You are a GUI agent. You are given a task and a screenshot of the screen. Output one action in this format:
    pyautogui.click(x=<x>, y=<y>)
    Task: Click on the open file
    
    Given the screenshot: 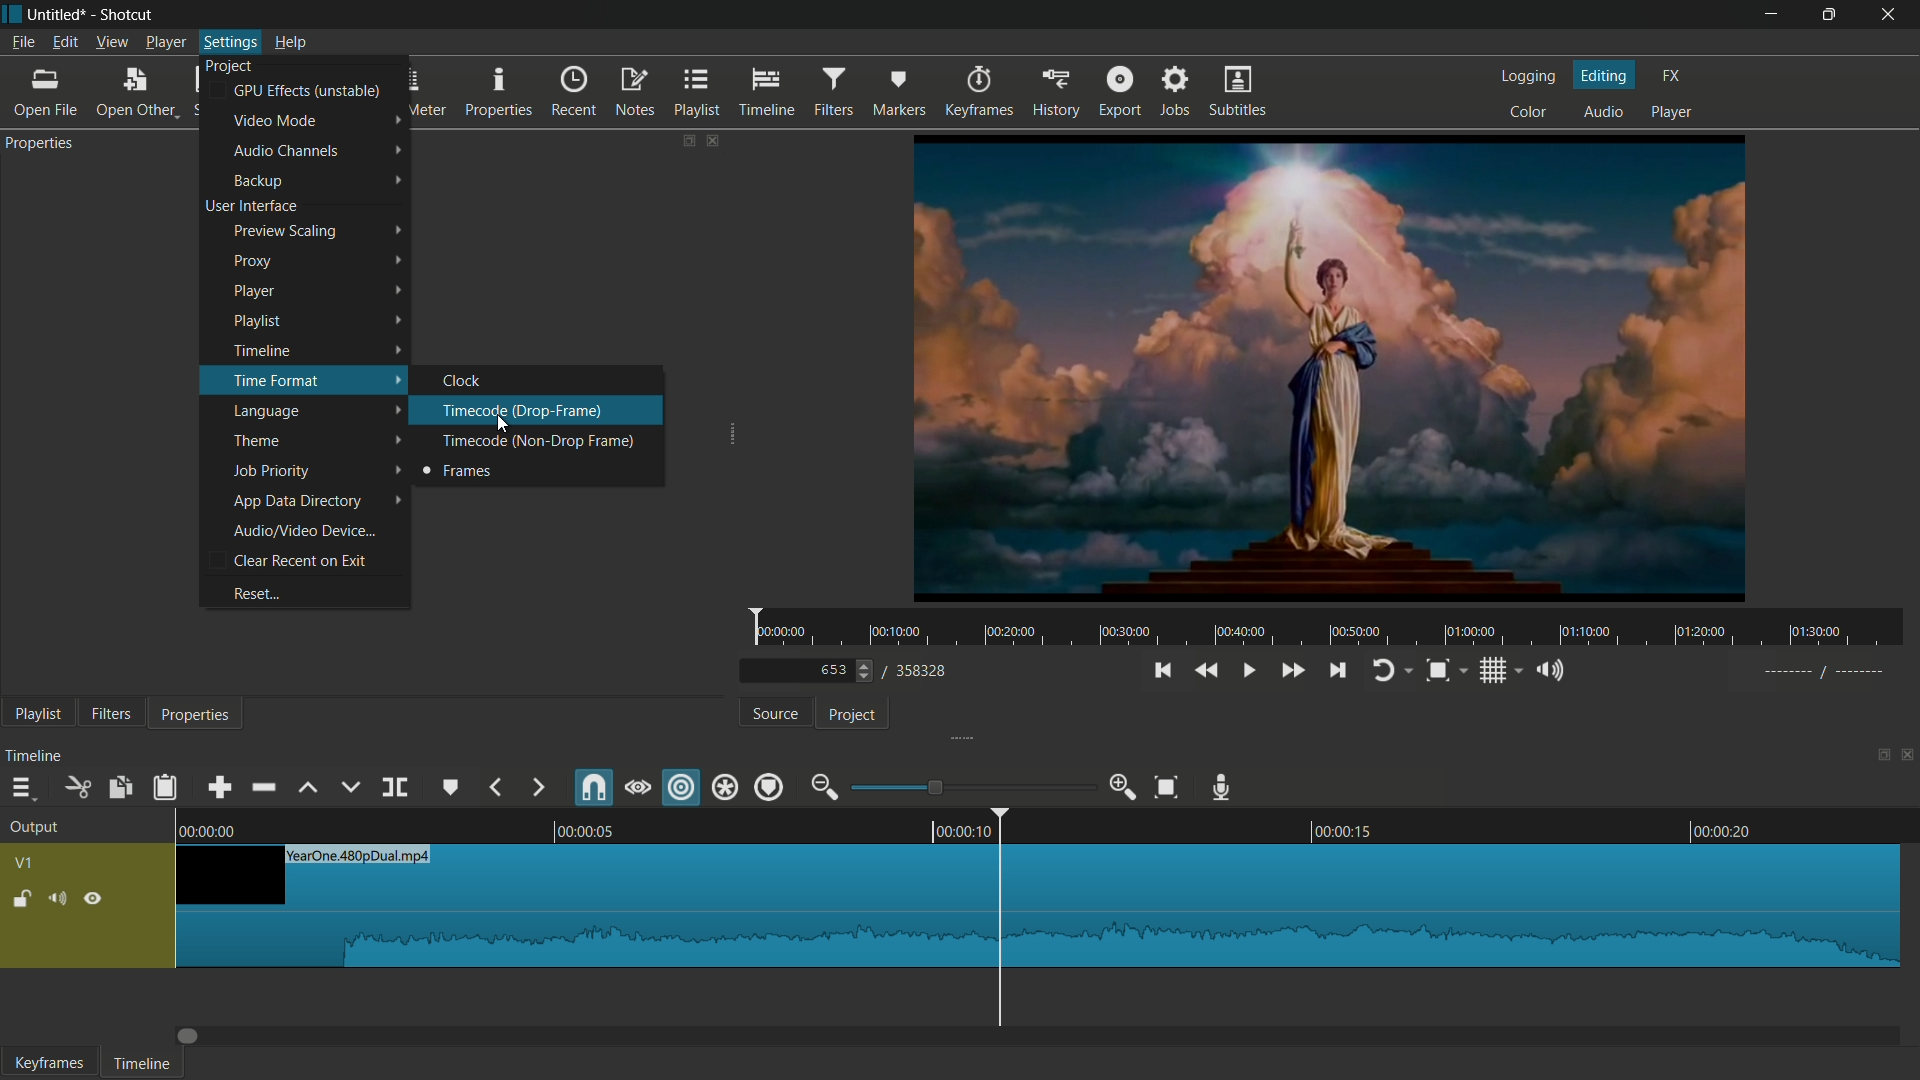 What is the action you would take?
    pyautogui.click(x=41, y=91)
    